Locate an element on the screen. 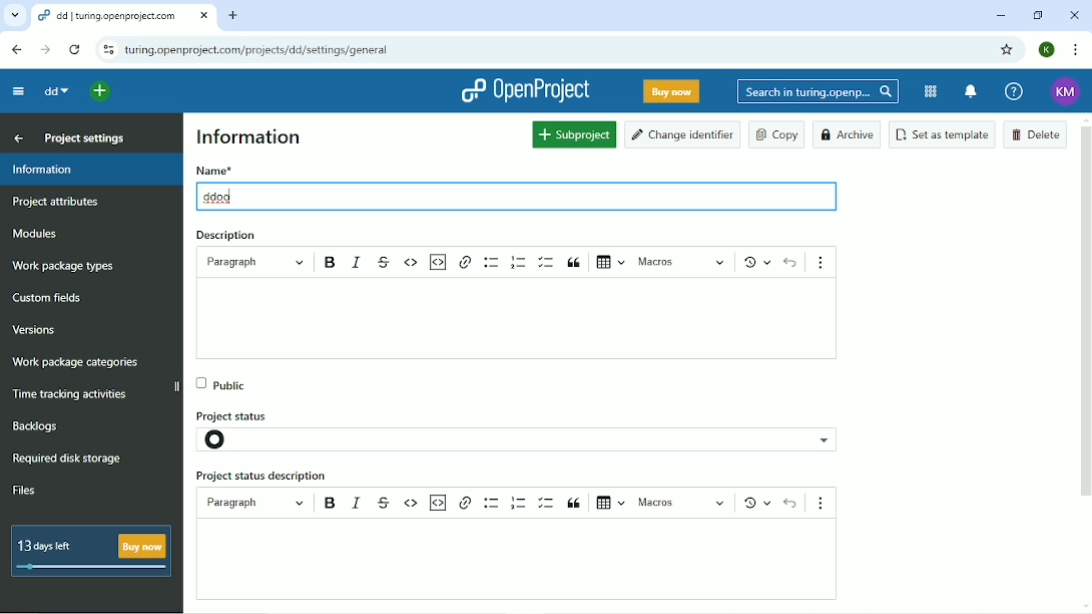 The image size is (1092, 614). numbered list is located at coordinates (517, 502).